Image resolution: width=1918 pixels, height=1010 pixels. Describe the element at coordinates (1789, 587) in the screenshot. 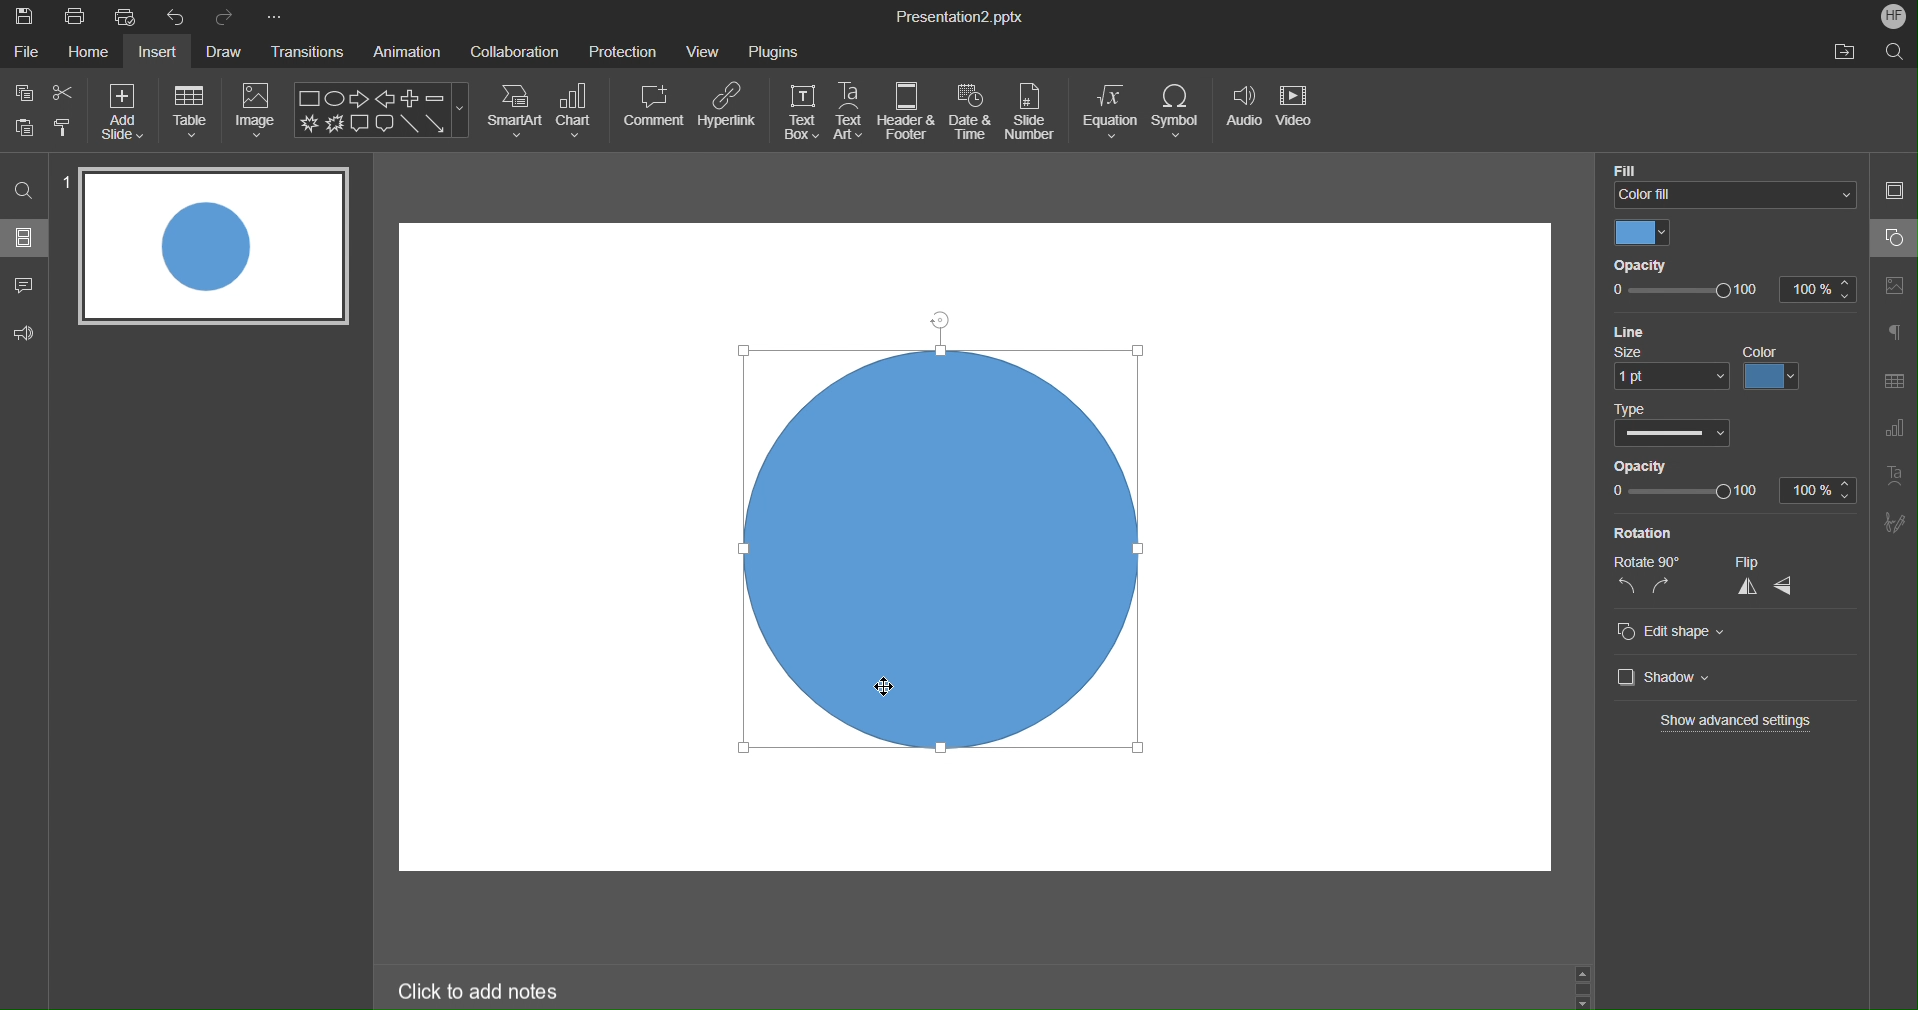

I see `horizontal` at that location.